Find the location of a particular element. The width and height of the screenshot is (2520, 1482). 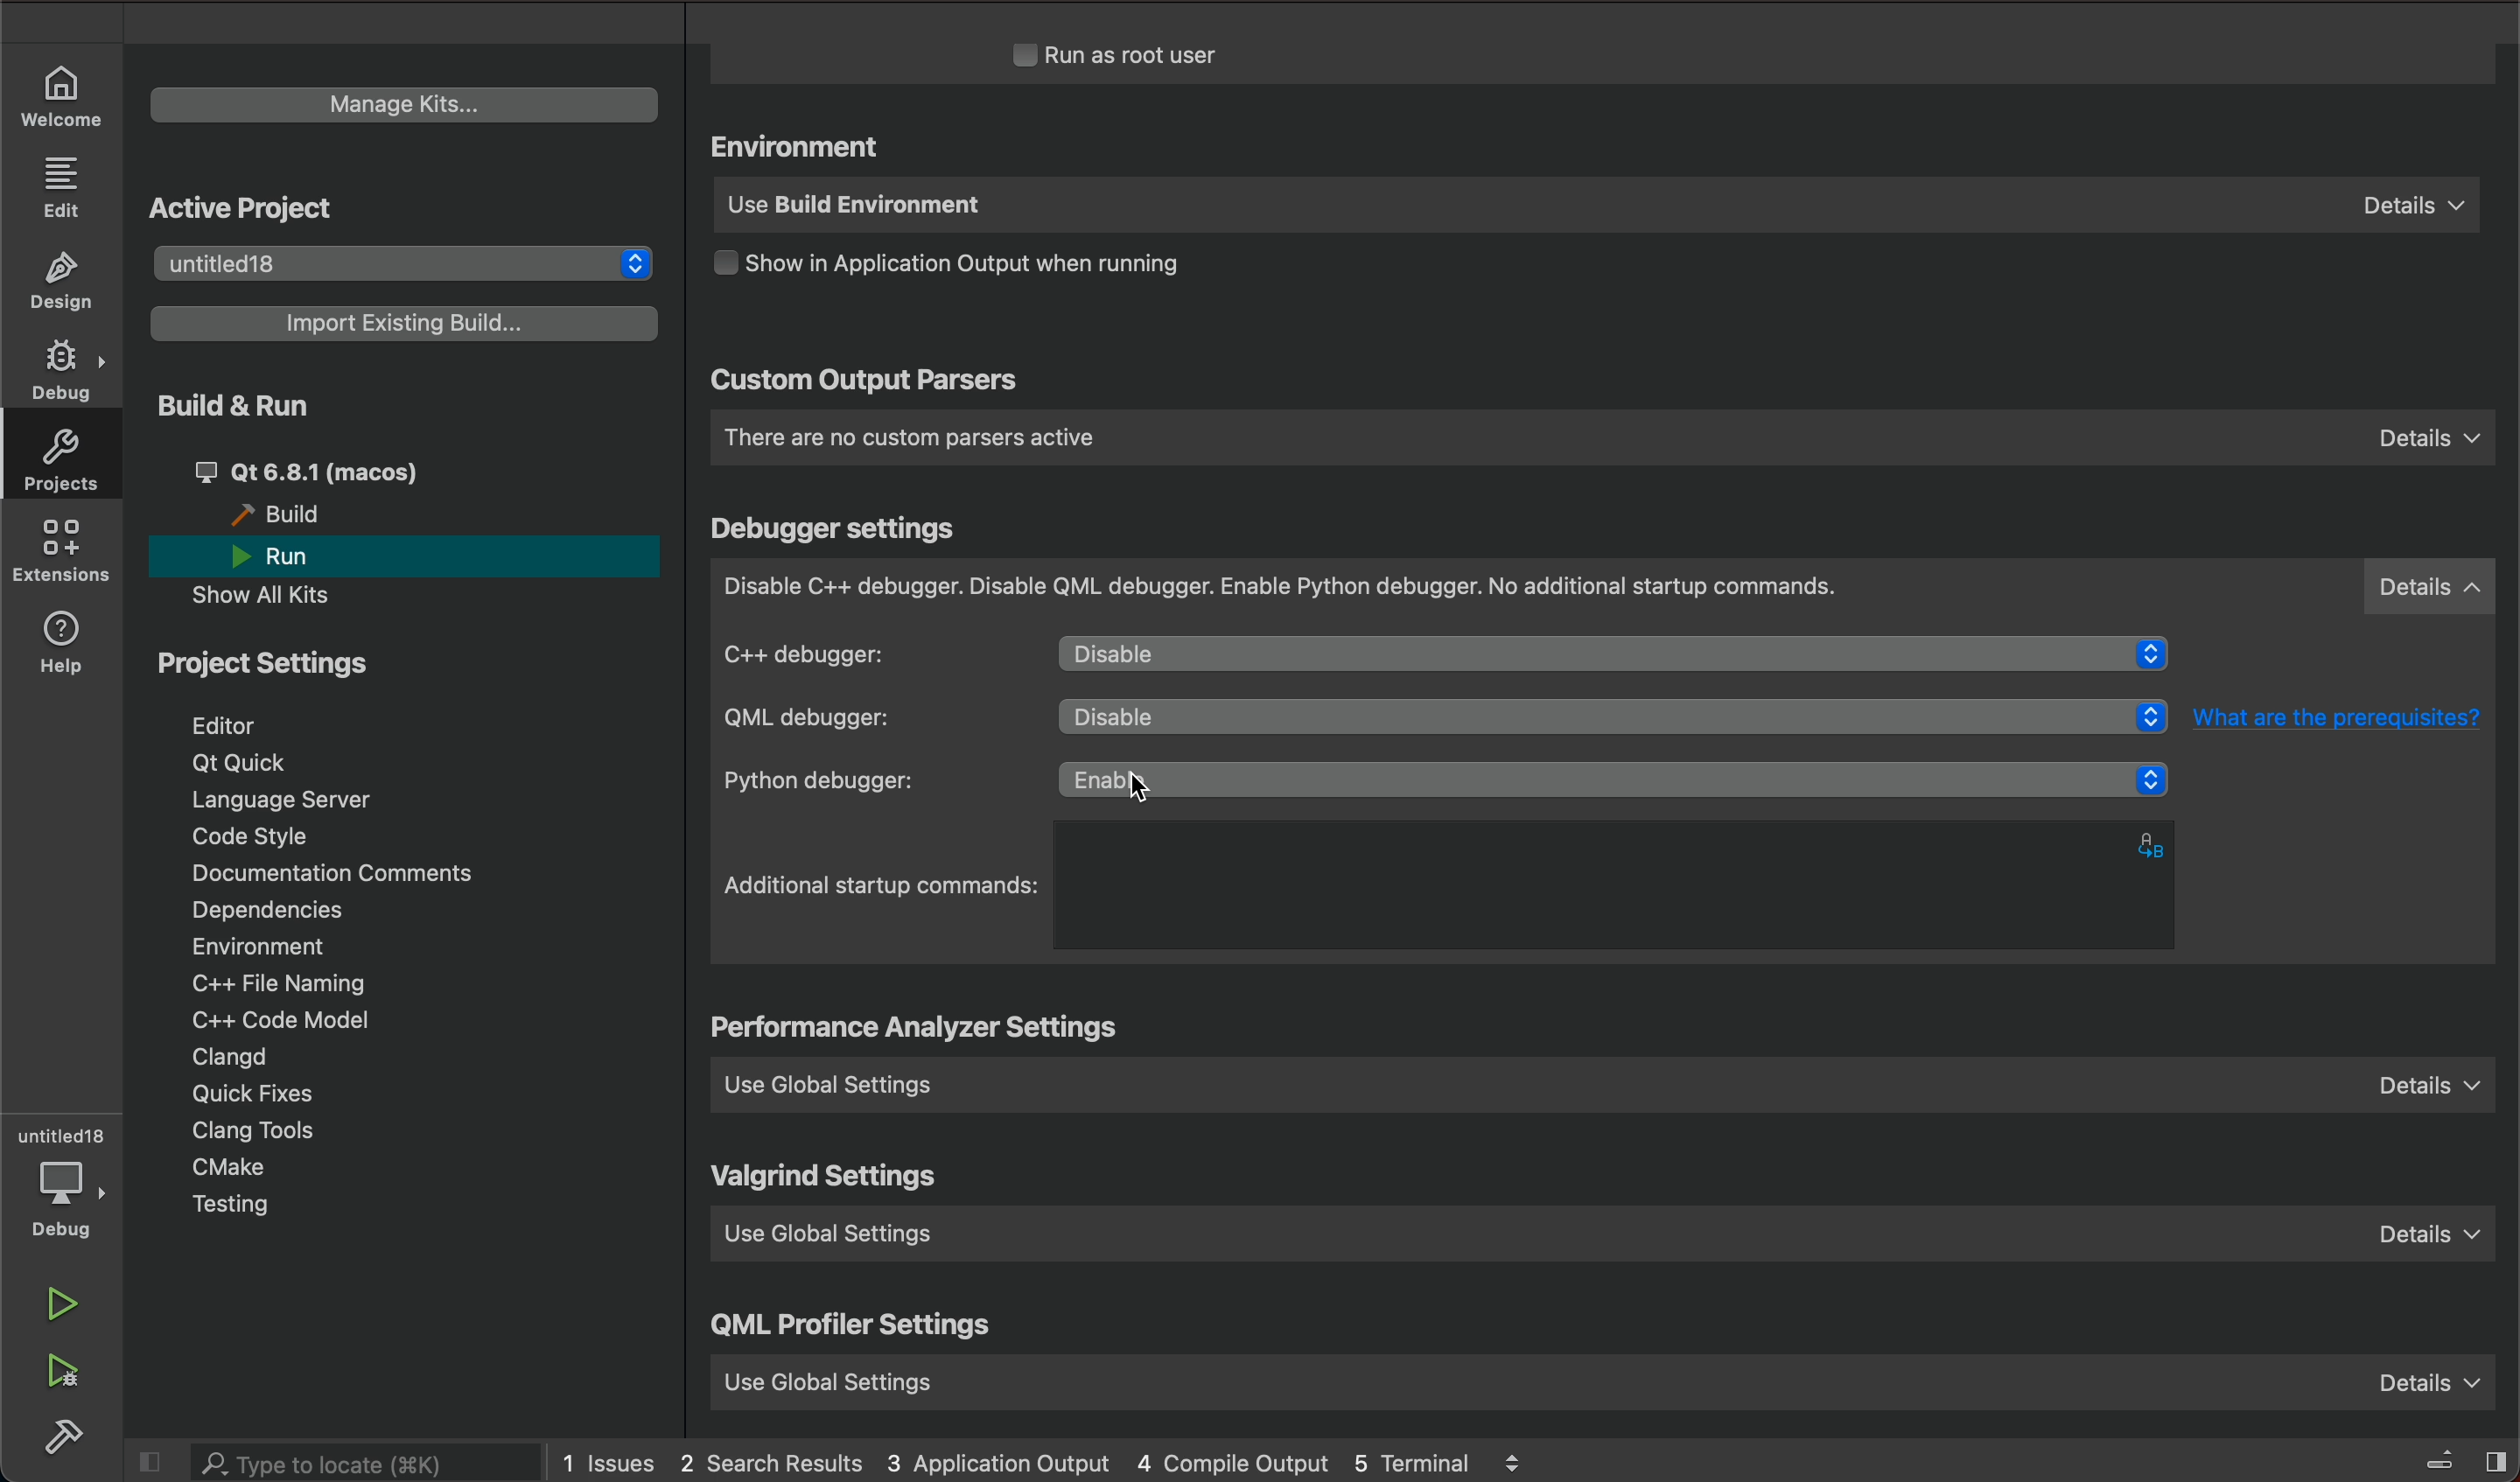

testing is located at coordinates (234, 1205).